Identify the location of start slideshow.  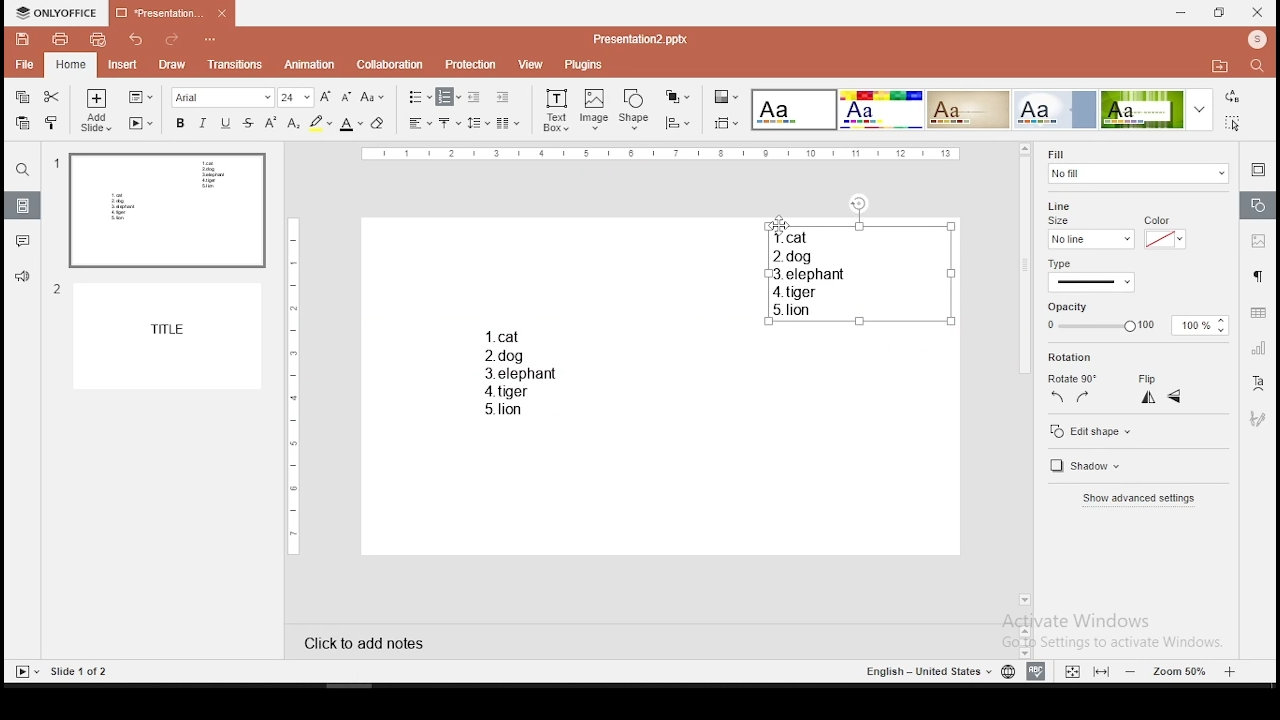
(141, 123).